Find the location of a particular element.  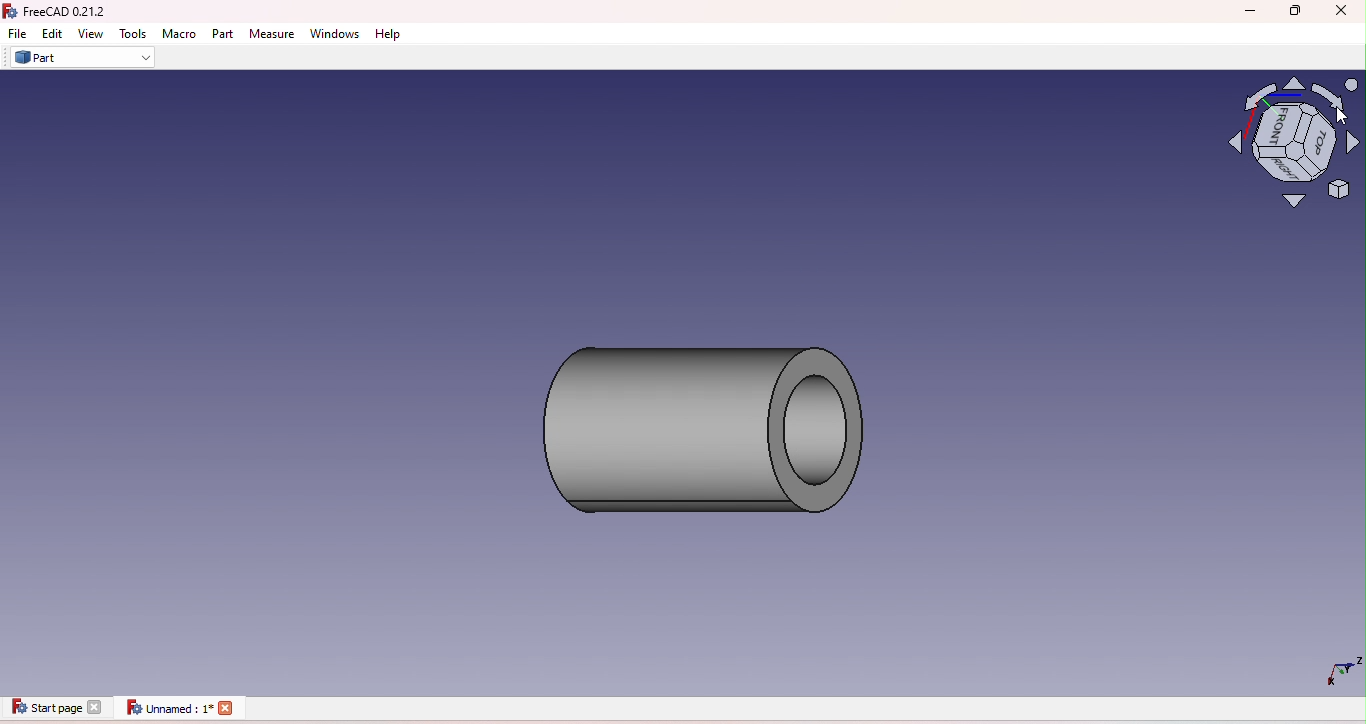

Cylinder is located at coordinates (688, 426).